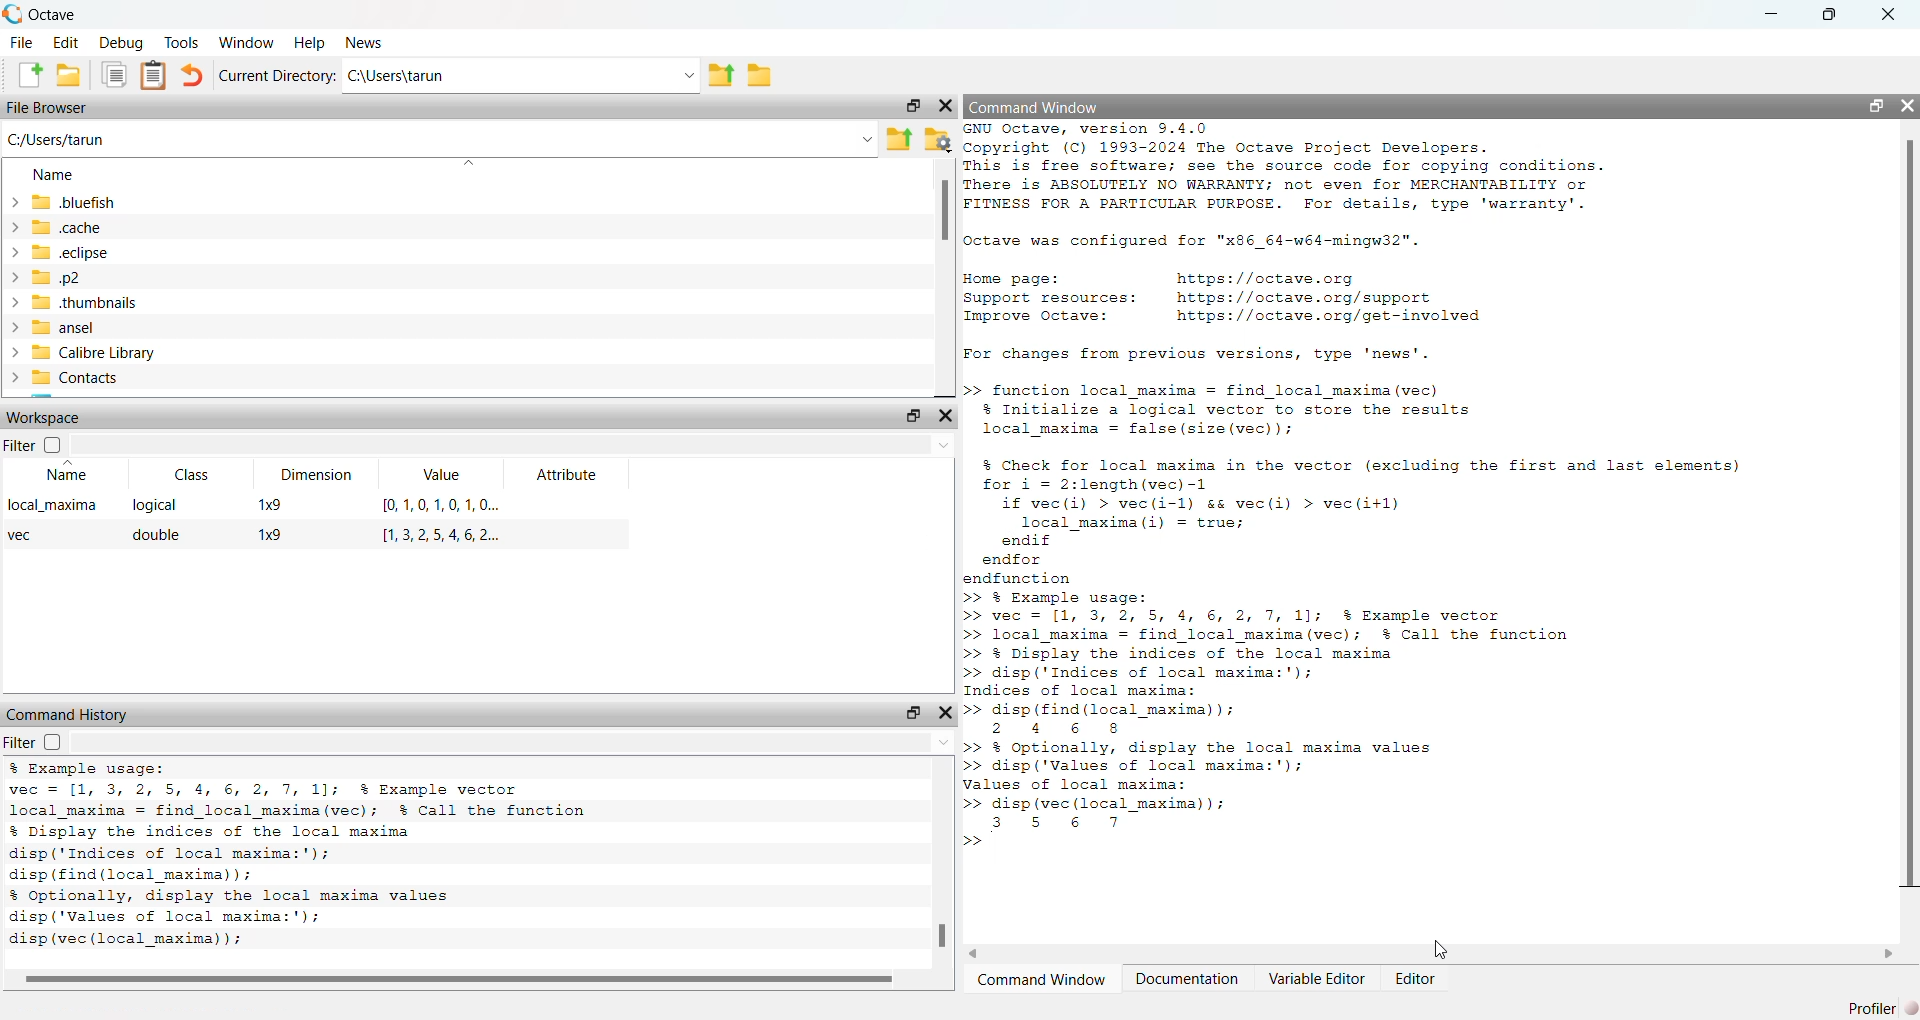  I want to click on Undock Widget, so click(913, 416).